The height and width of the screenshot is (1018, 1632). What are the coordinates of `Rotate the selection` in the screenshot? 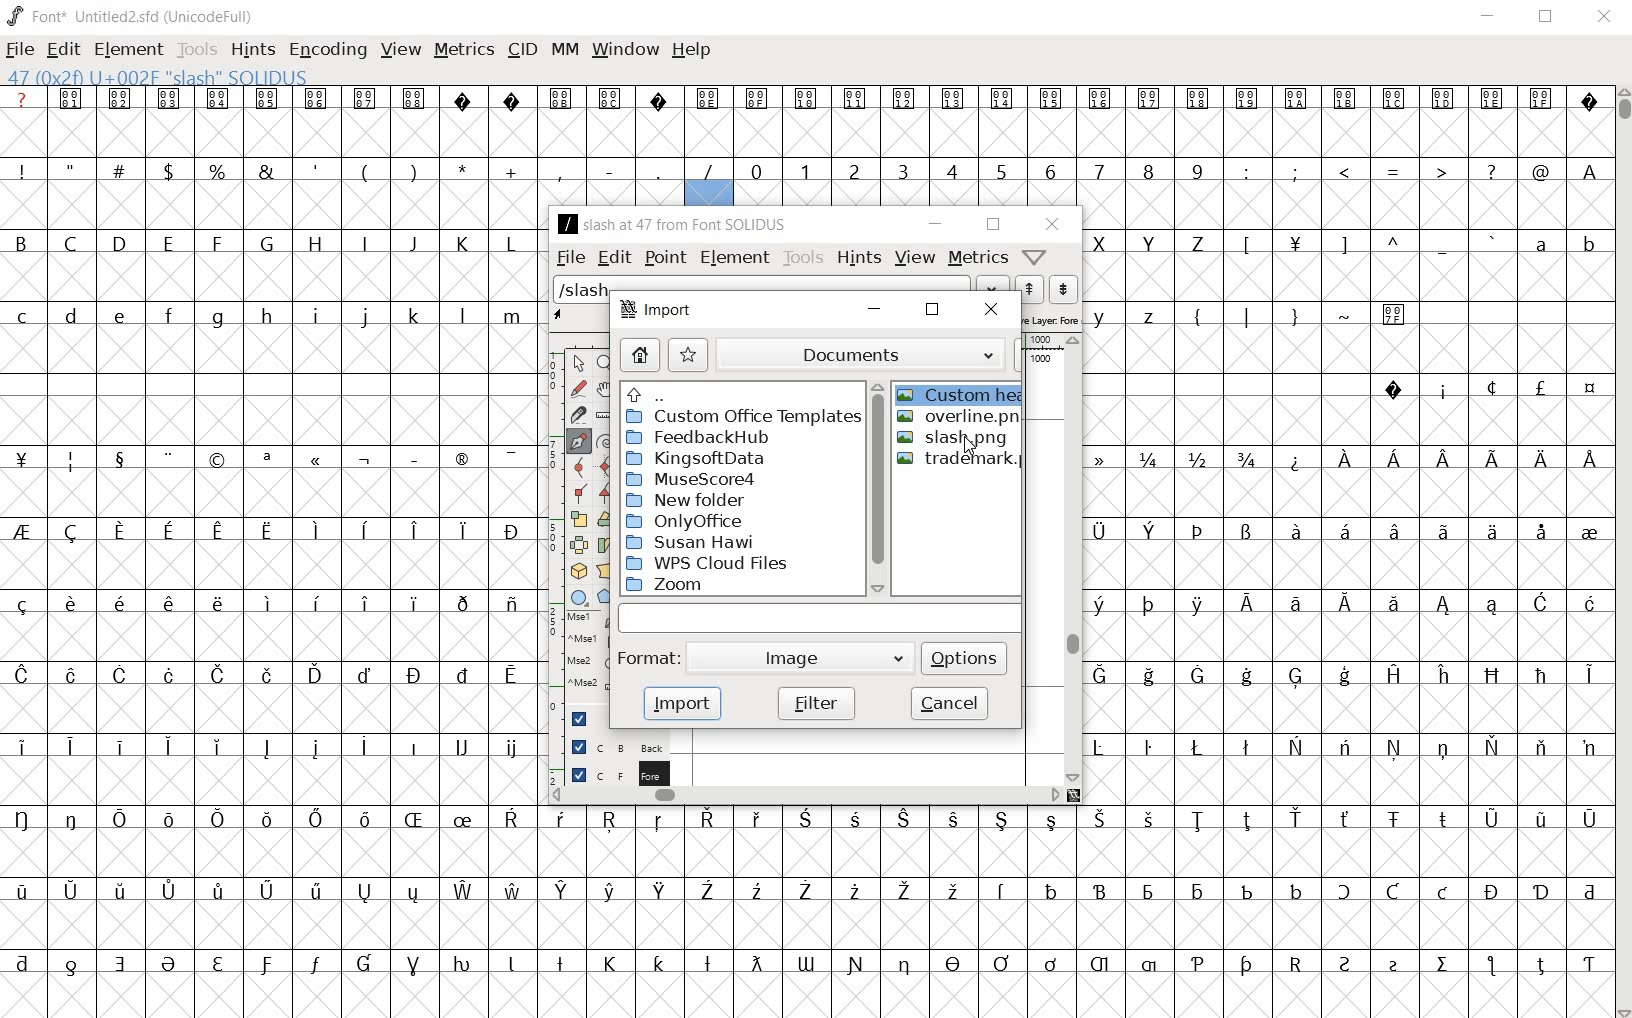 It's located at (605, 522).